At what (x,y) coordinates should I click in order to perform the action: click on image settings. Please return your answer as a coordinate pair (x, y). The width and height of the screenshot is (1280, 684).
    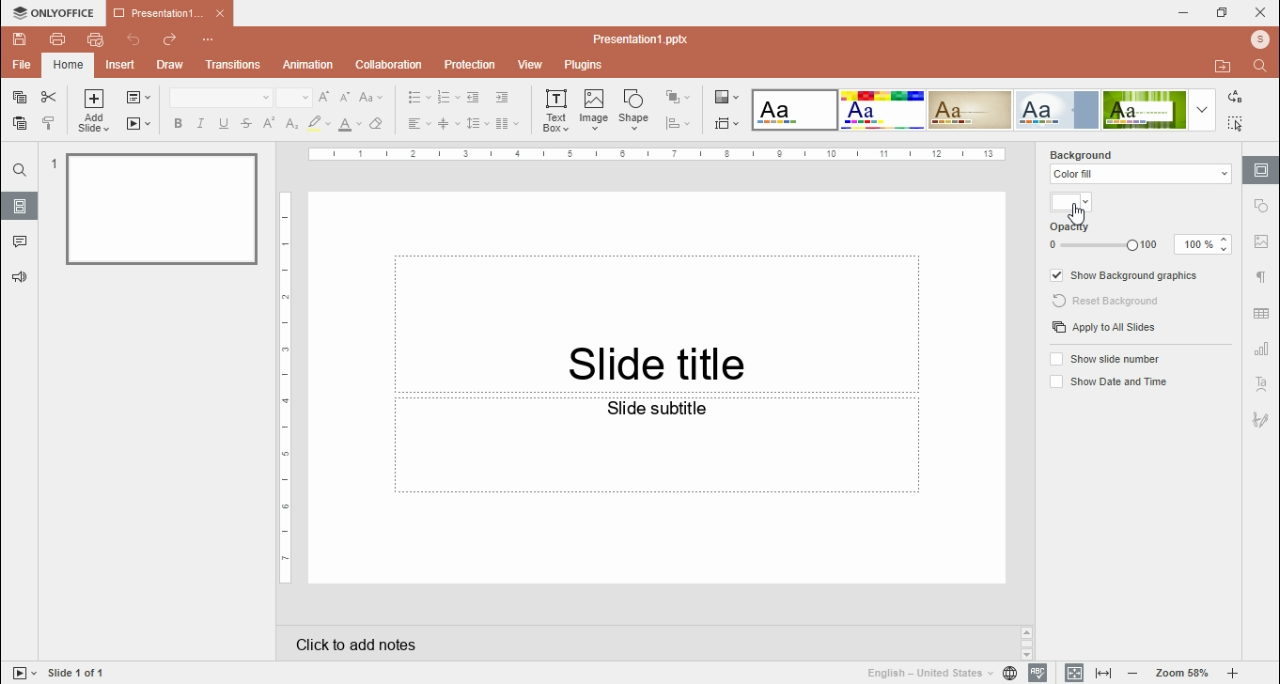
    Looking at the image, I should click on (1265, 240).